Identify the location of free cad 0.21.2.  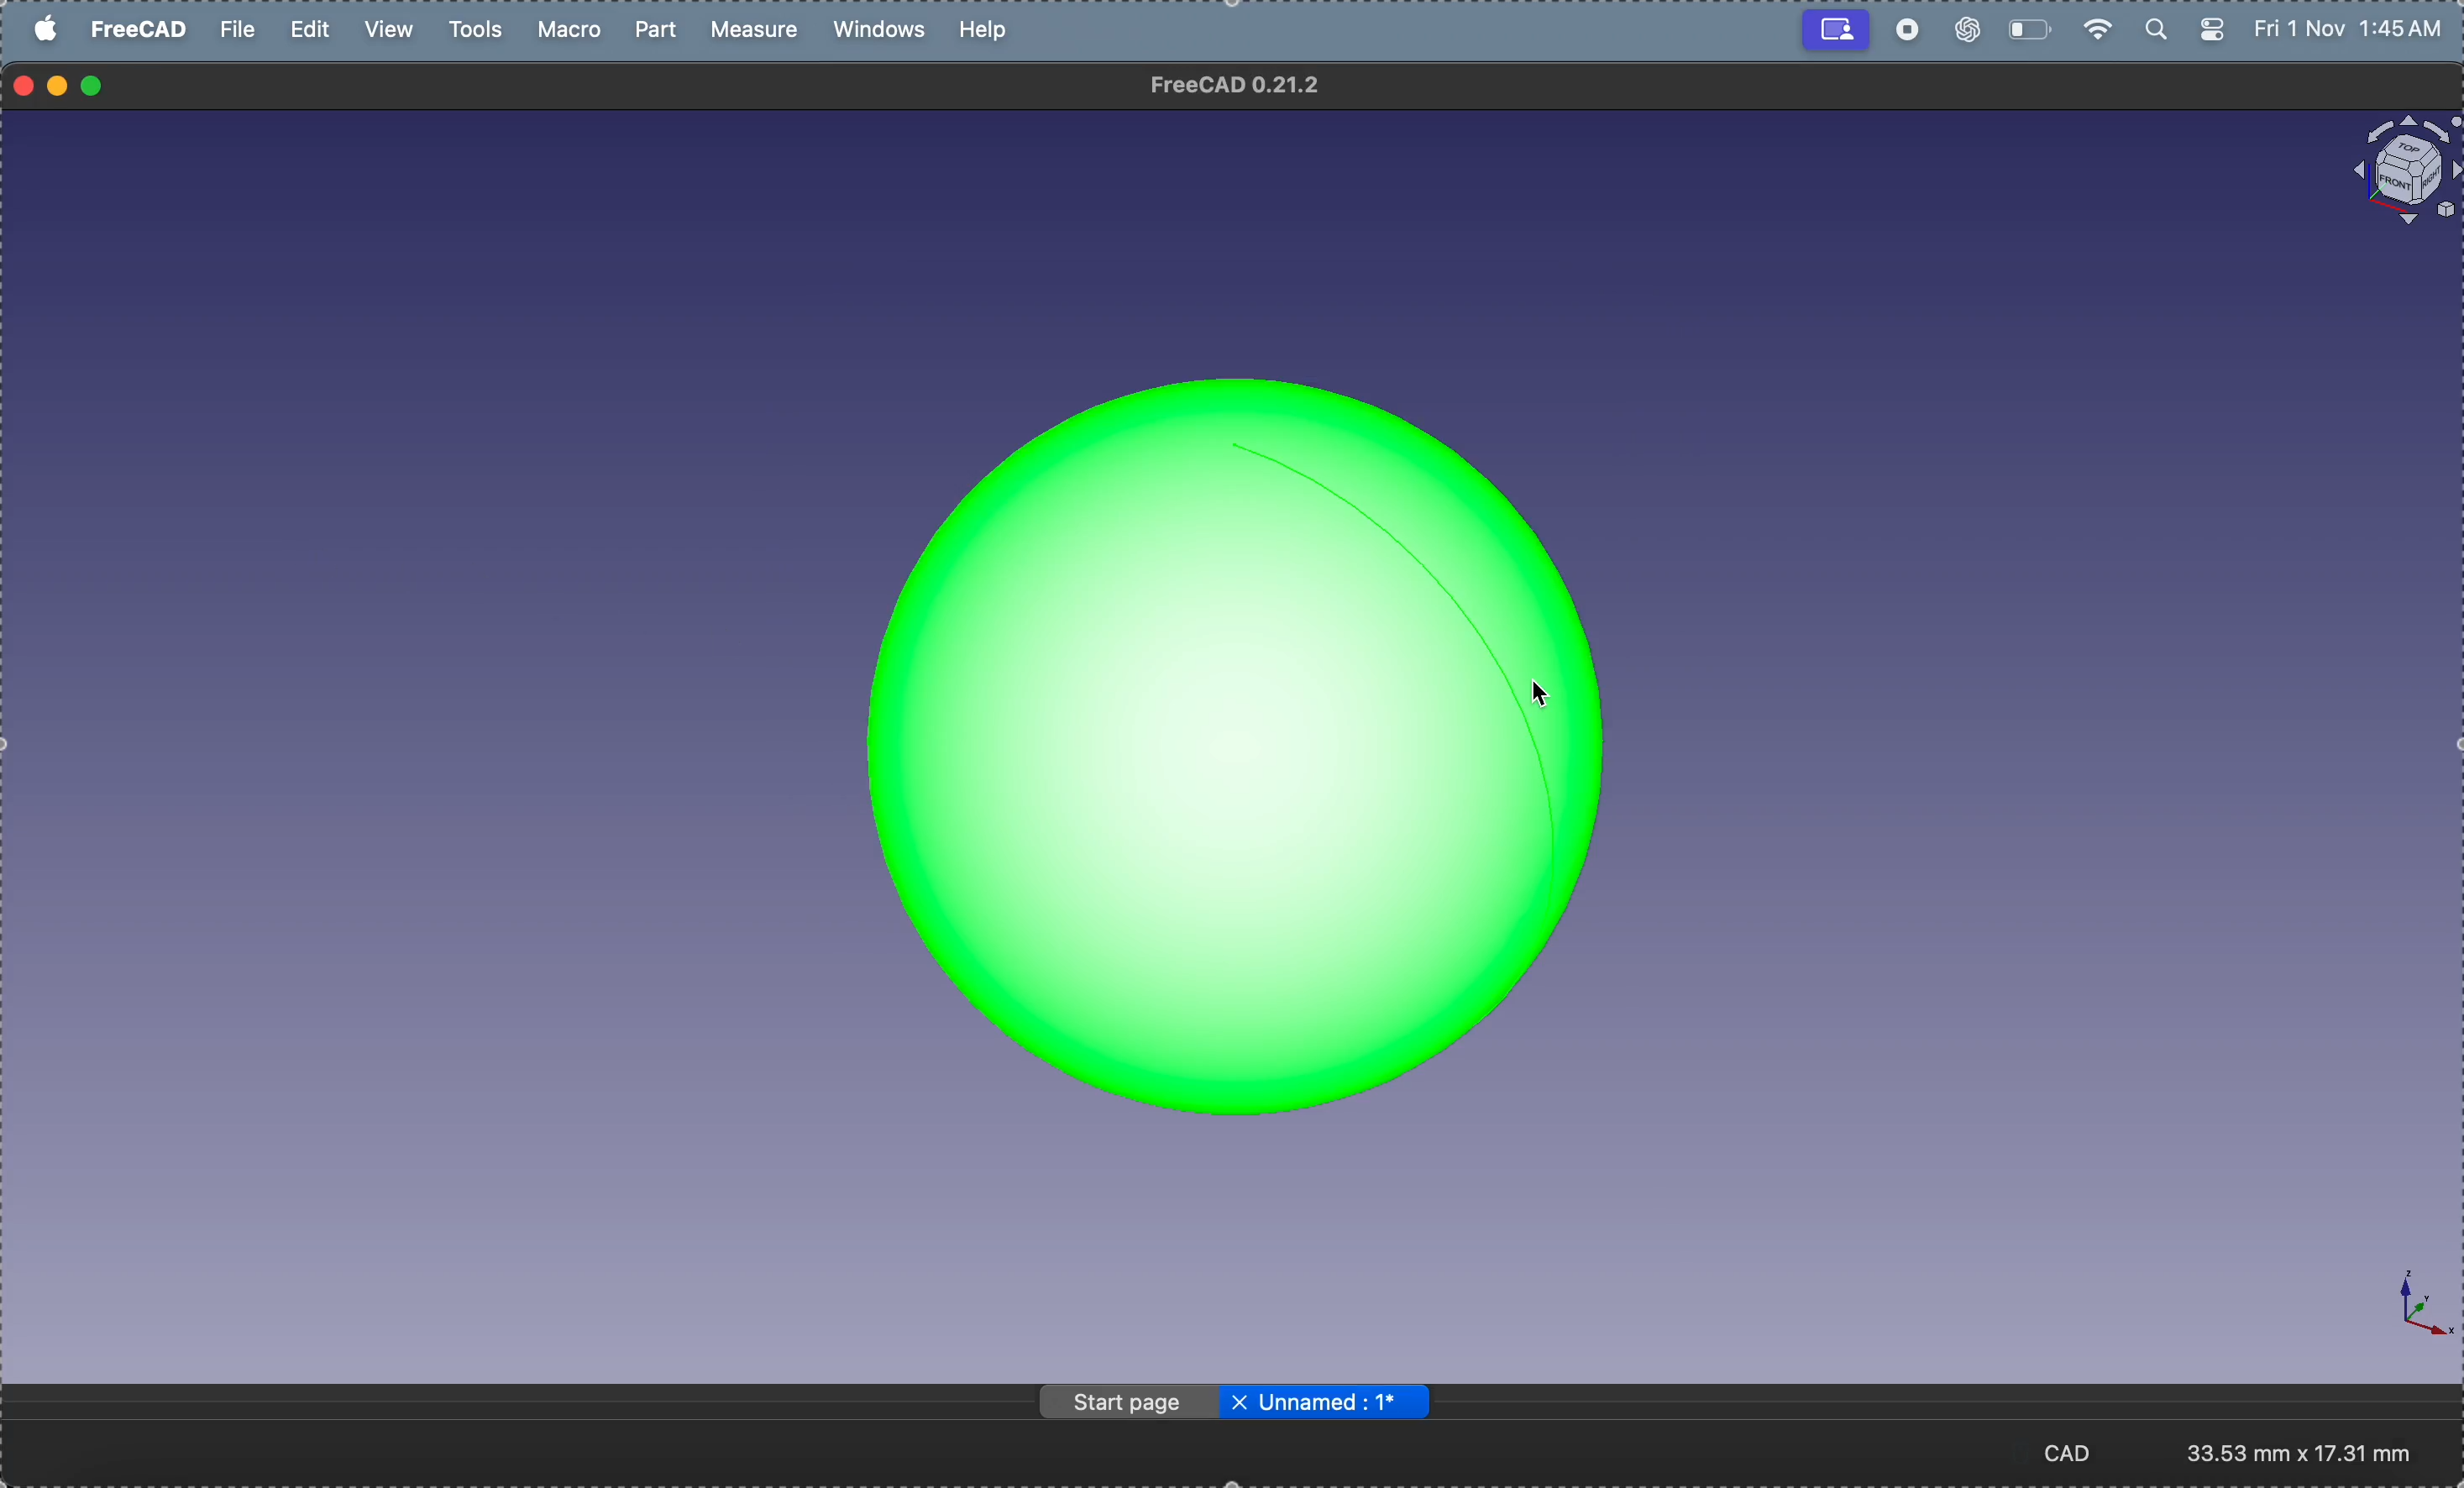
(1259, 89).